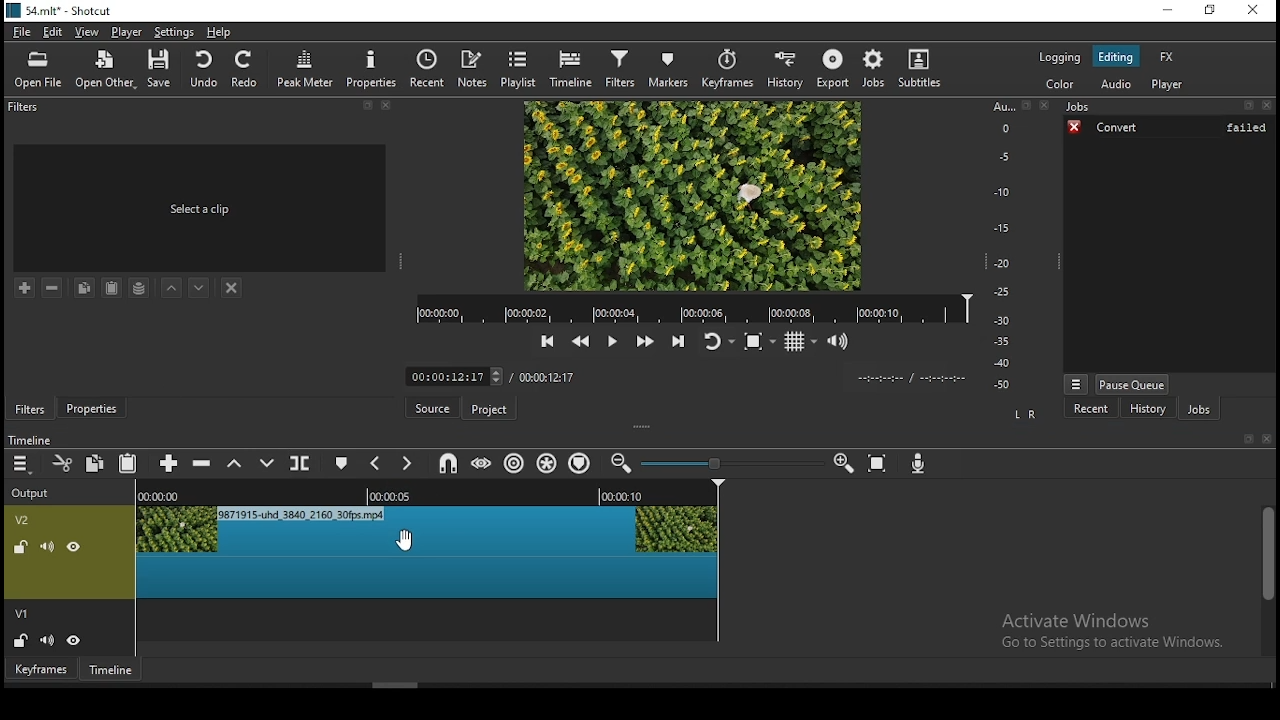  What do you see at coordinates (1133, 381) in the screenshot?
I see `pause queue` at bounding box center [1133, 381].